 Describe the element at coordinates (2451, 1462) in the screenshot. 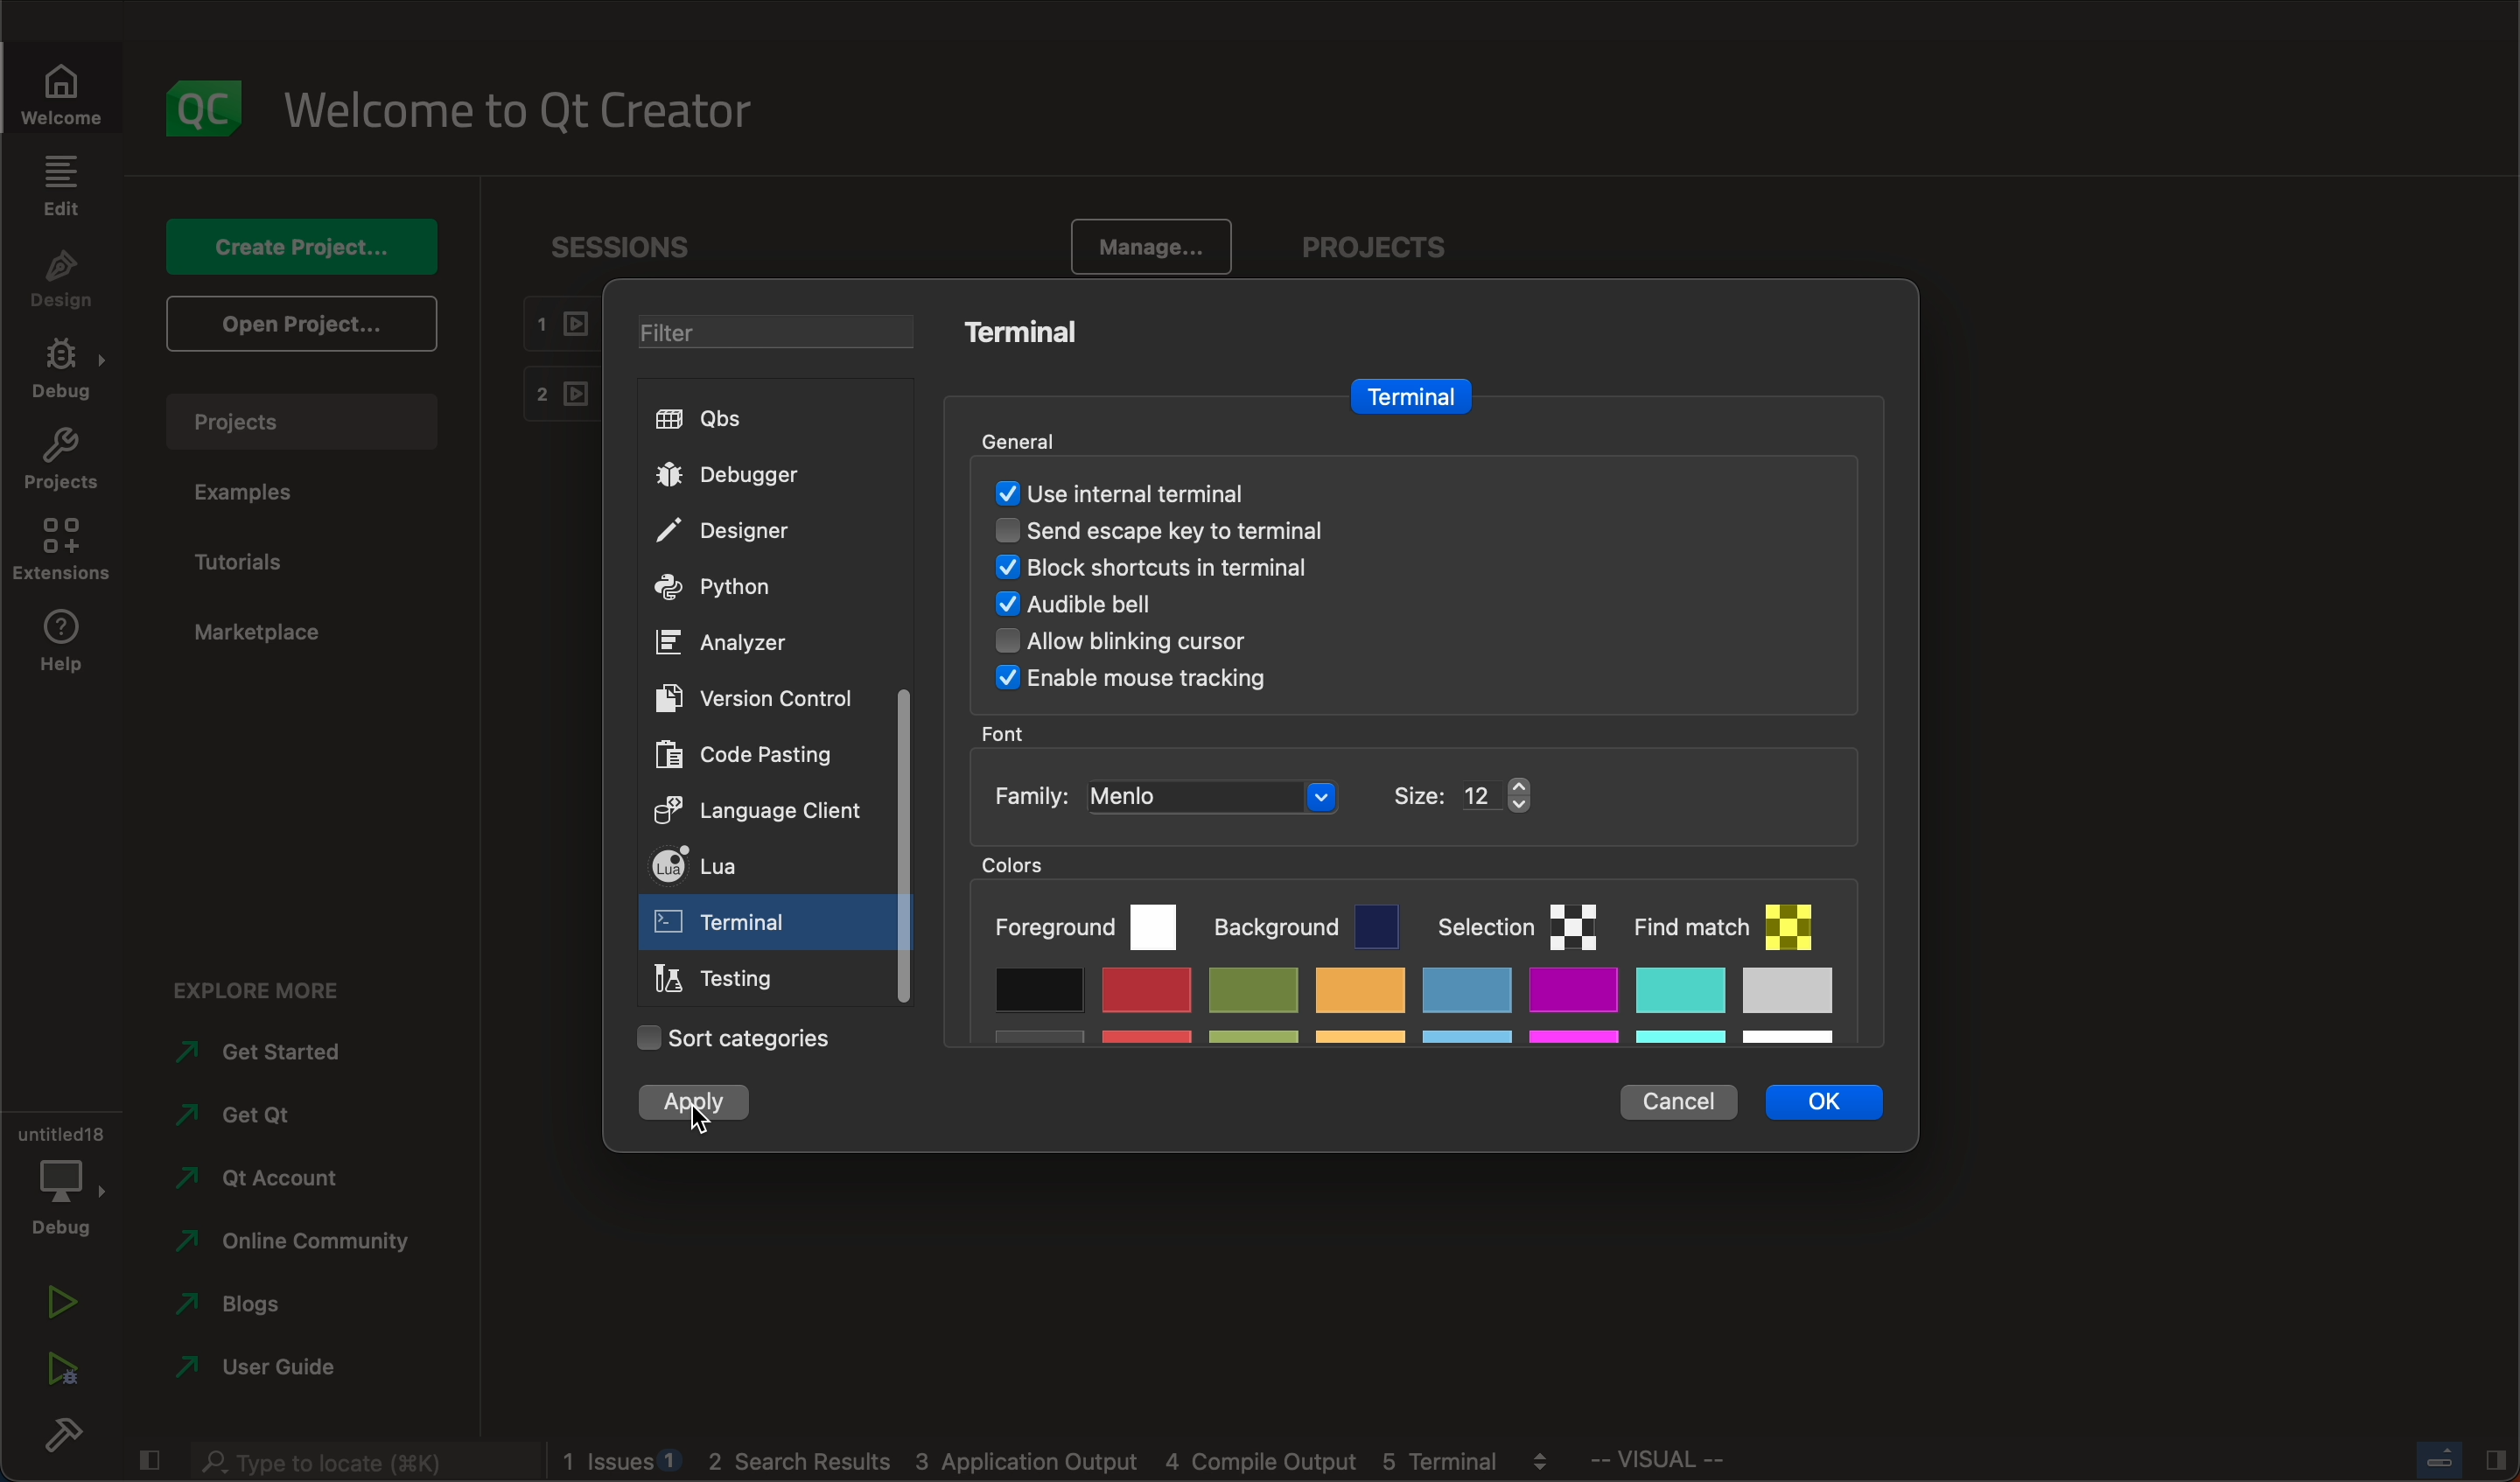

I see `close slidebar` at that location.